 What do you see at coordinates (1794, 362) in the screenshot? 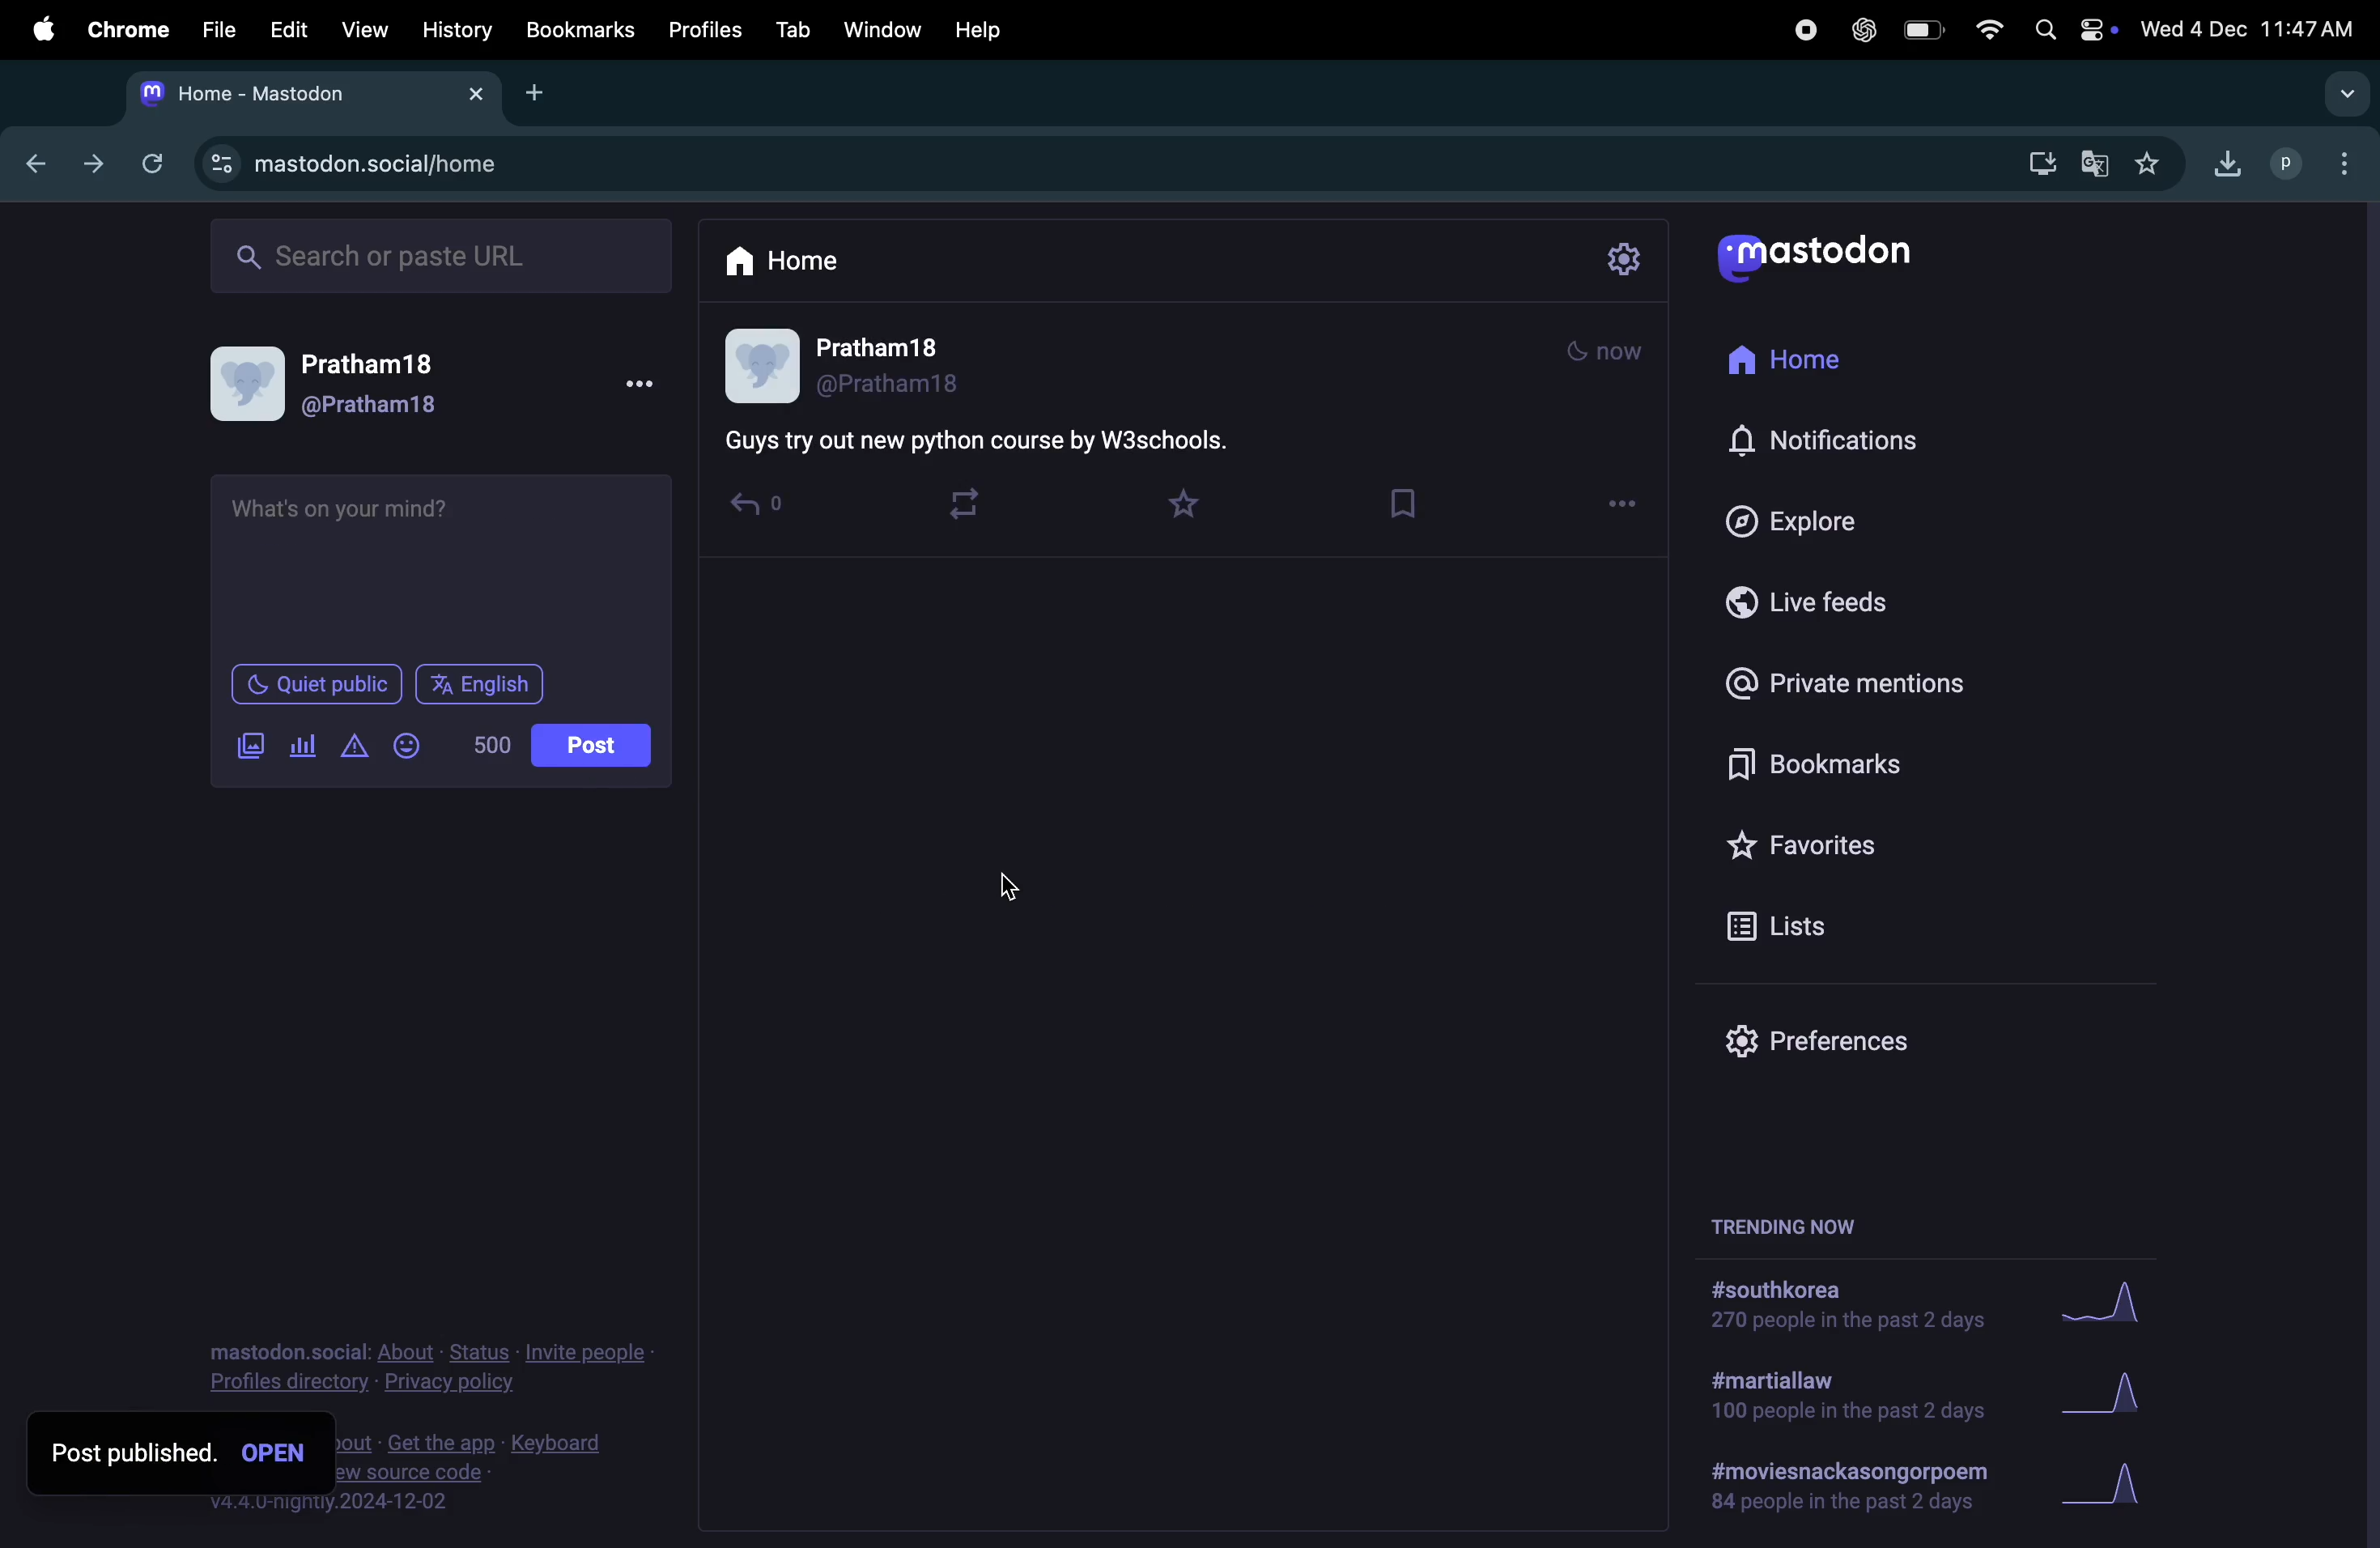
I see `home` at bounding box center [1794, 362].